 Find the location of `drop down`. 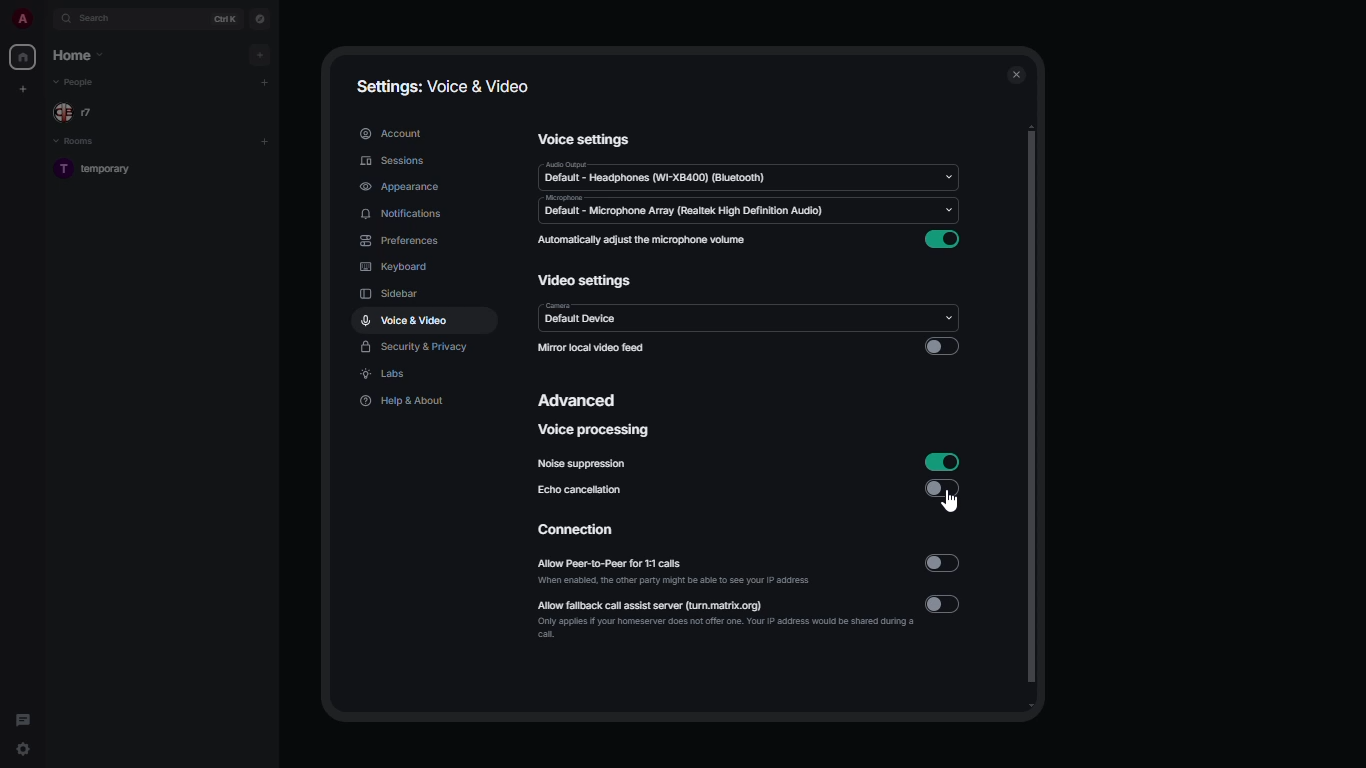

drop down is located at coordinates (948, 176).